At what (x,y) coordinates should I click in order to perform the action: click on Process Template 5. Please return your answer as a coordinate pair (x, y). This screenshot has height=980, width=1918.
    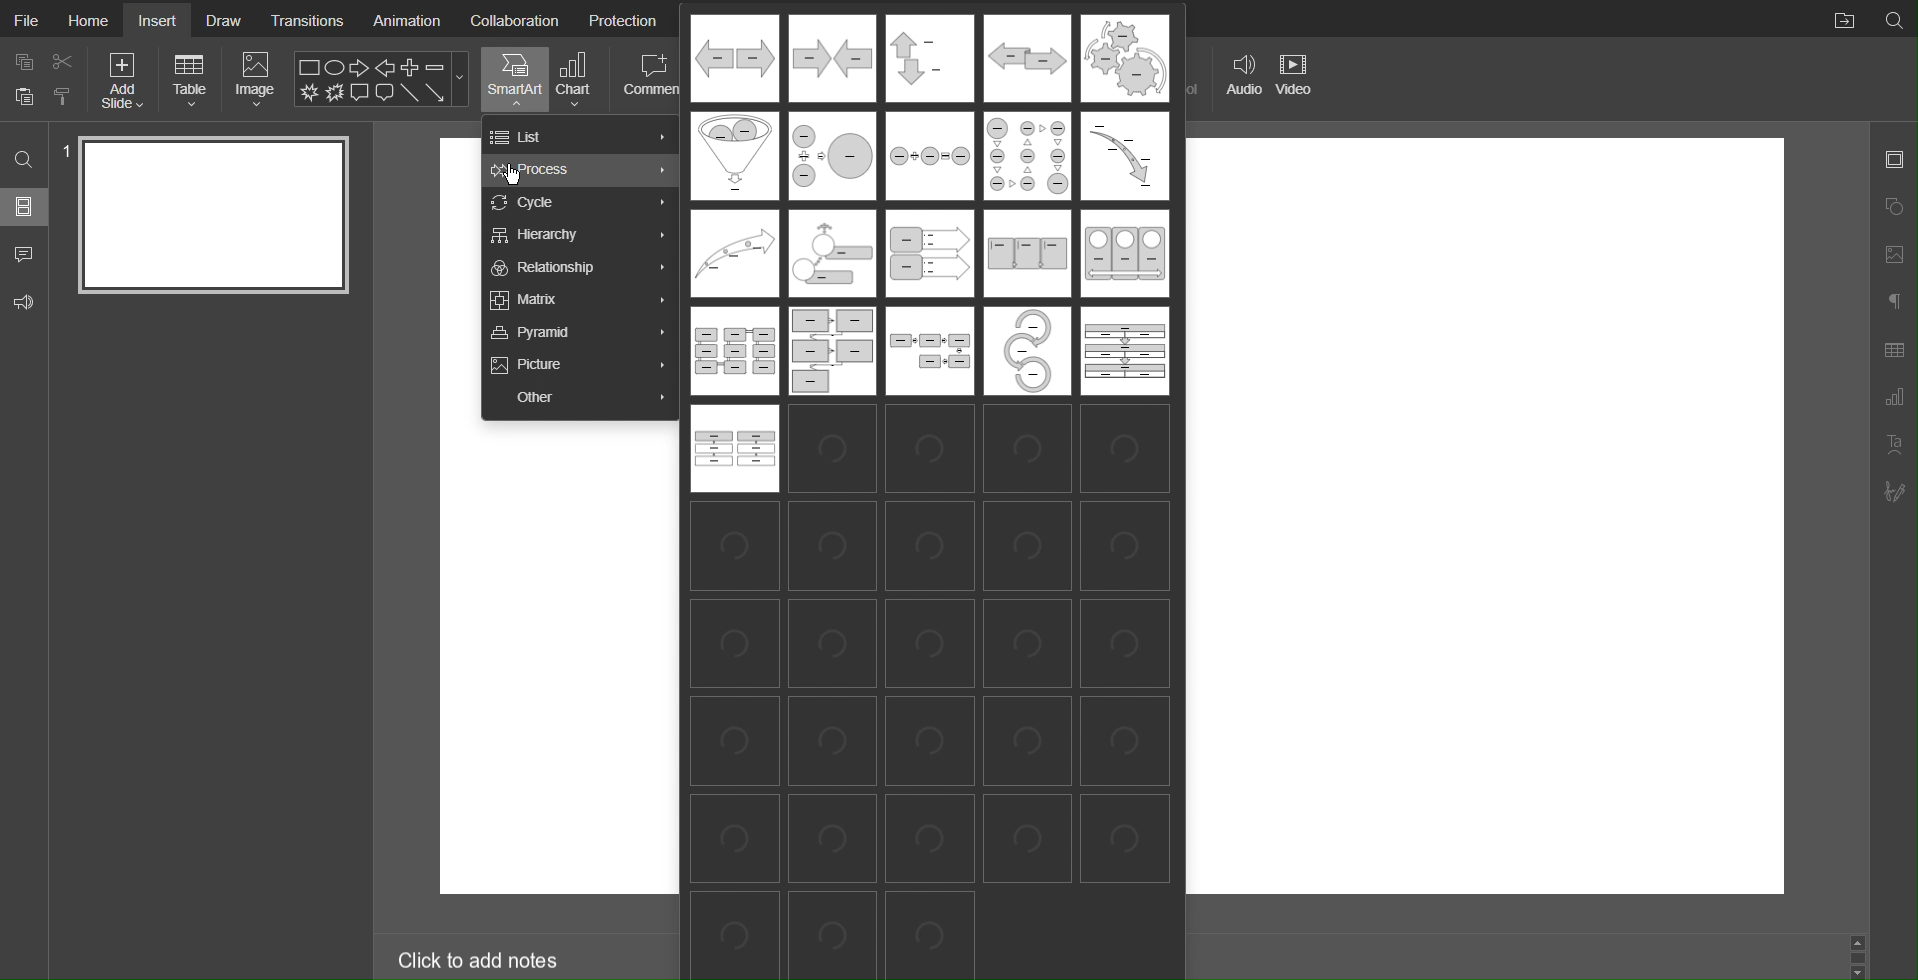
    Looking at the image, I should click on (1122, 58).